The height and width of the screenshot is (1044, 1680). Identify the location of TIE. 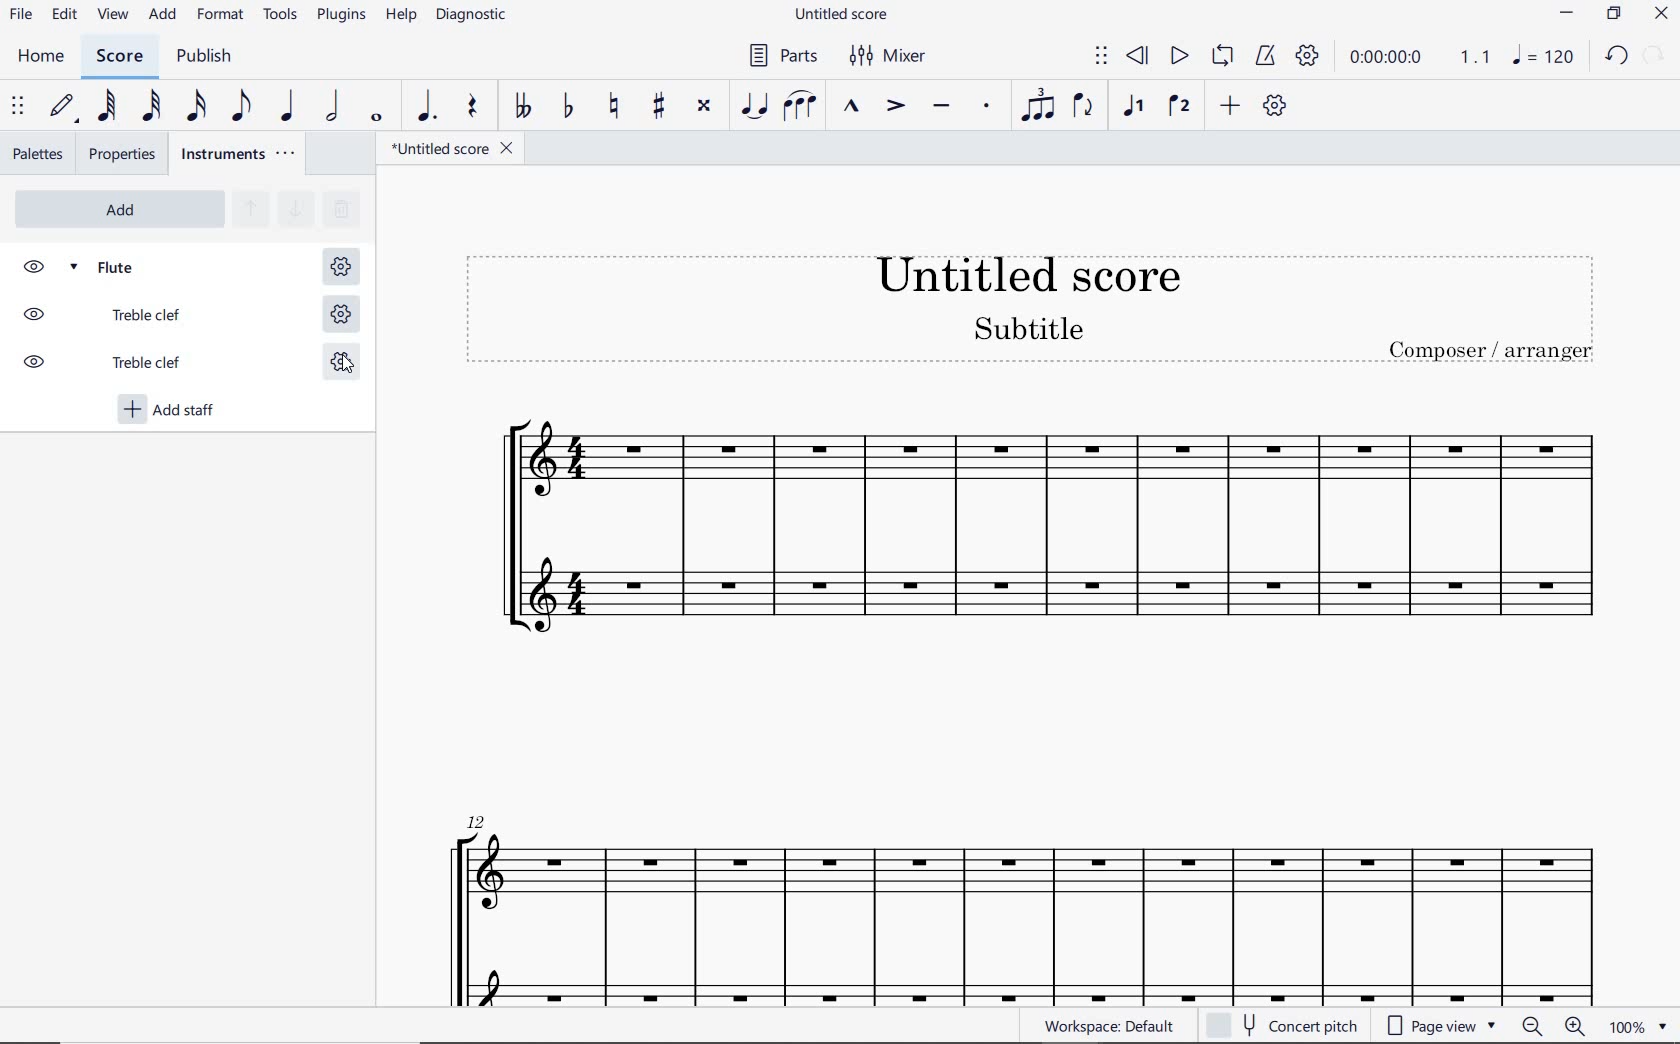
(755, 107).